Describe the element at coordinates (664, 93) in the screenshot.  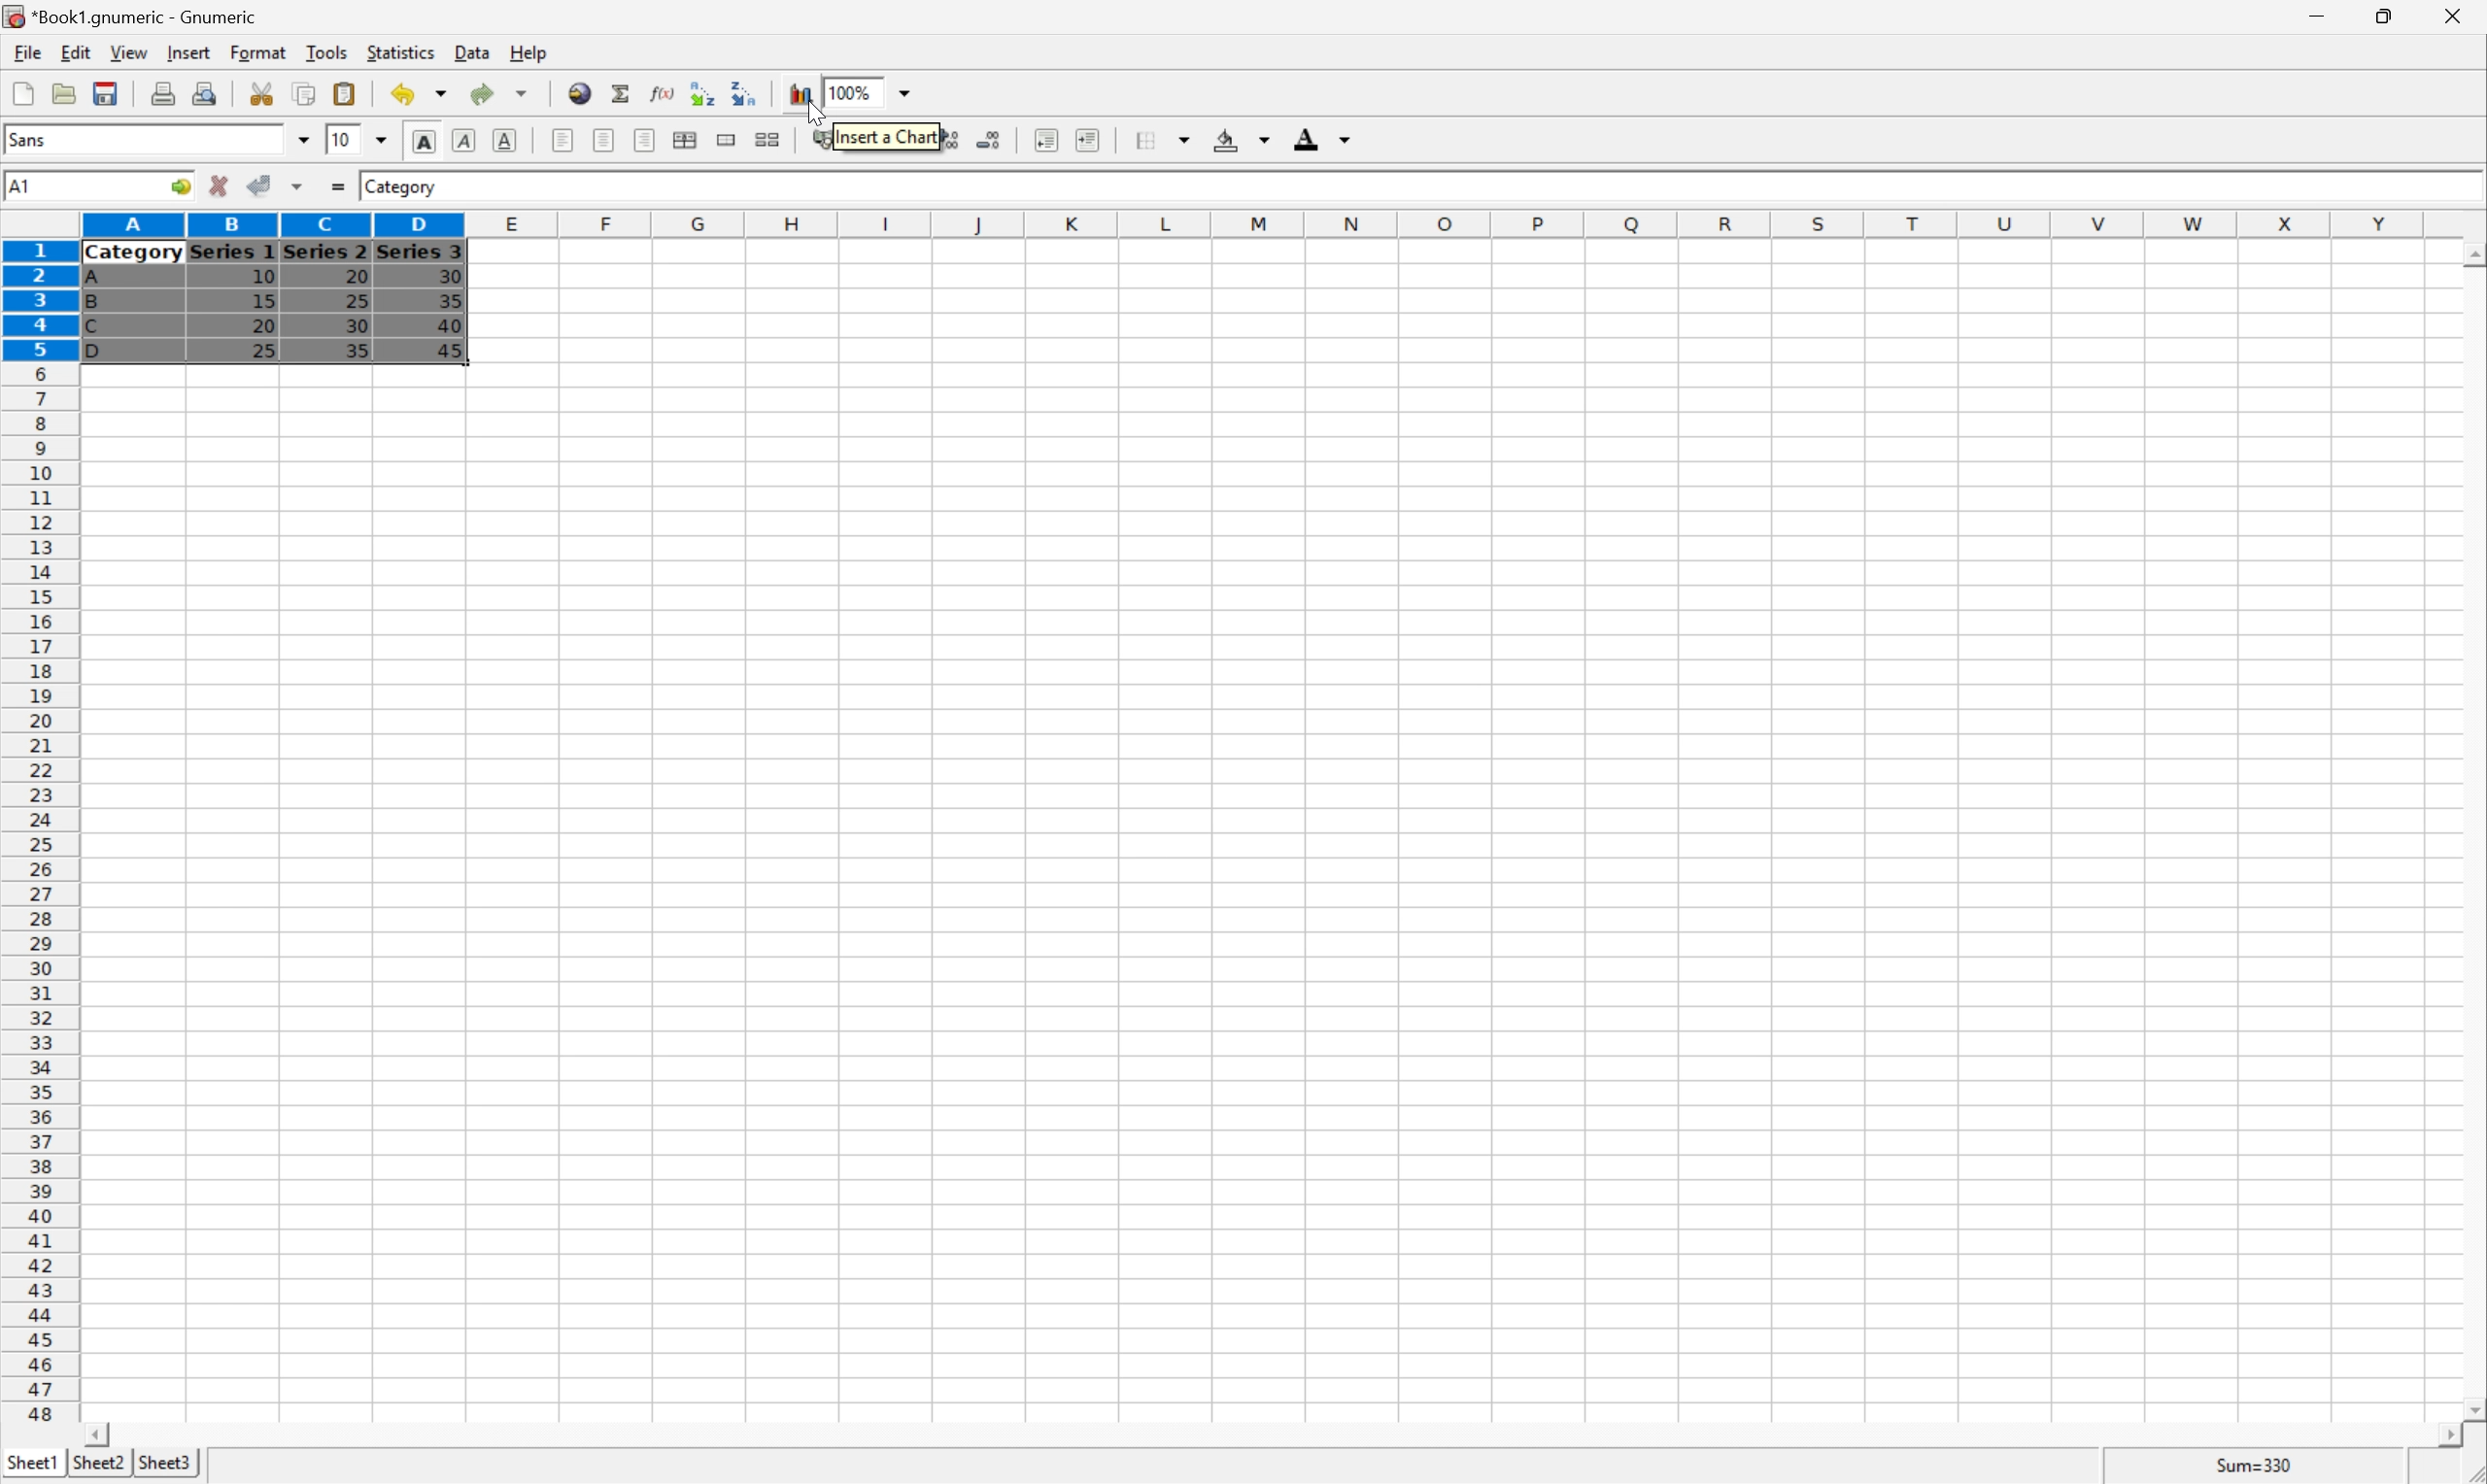
I see `Edit function in current cell` at that location.